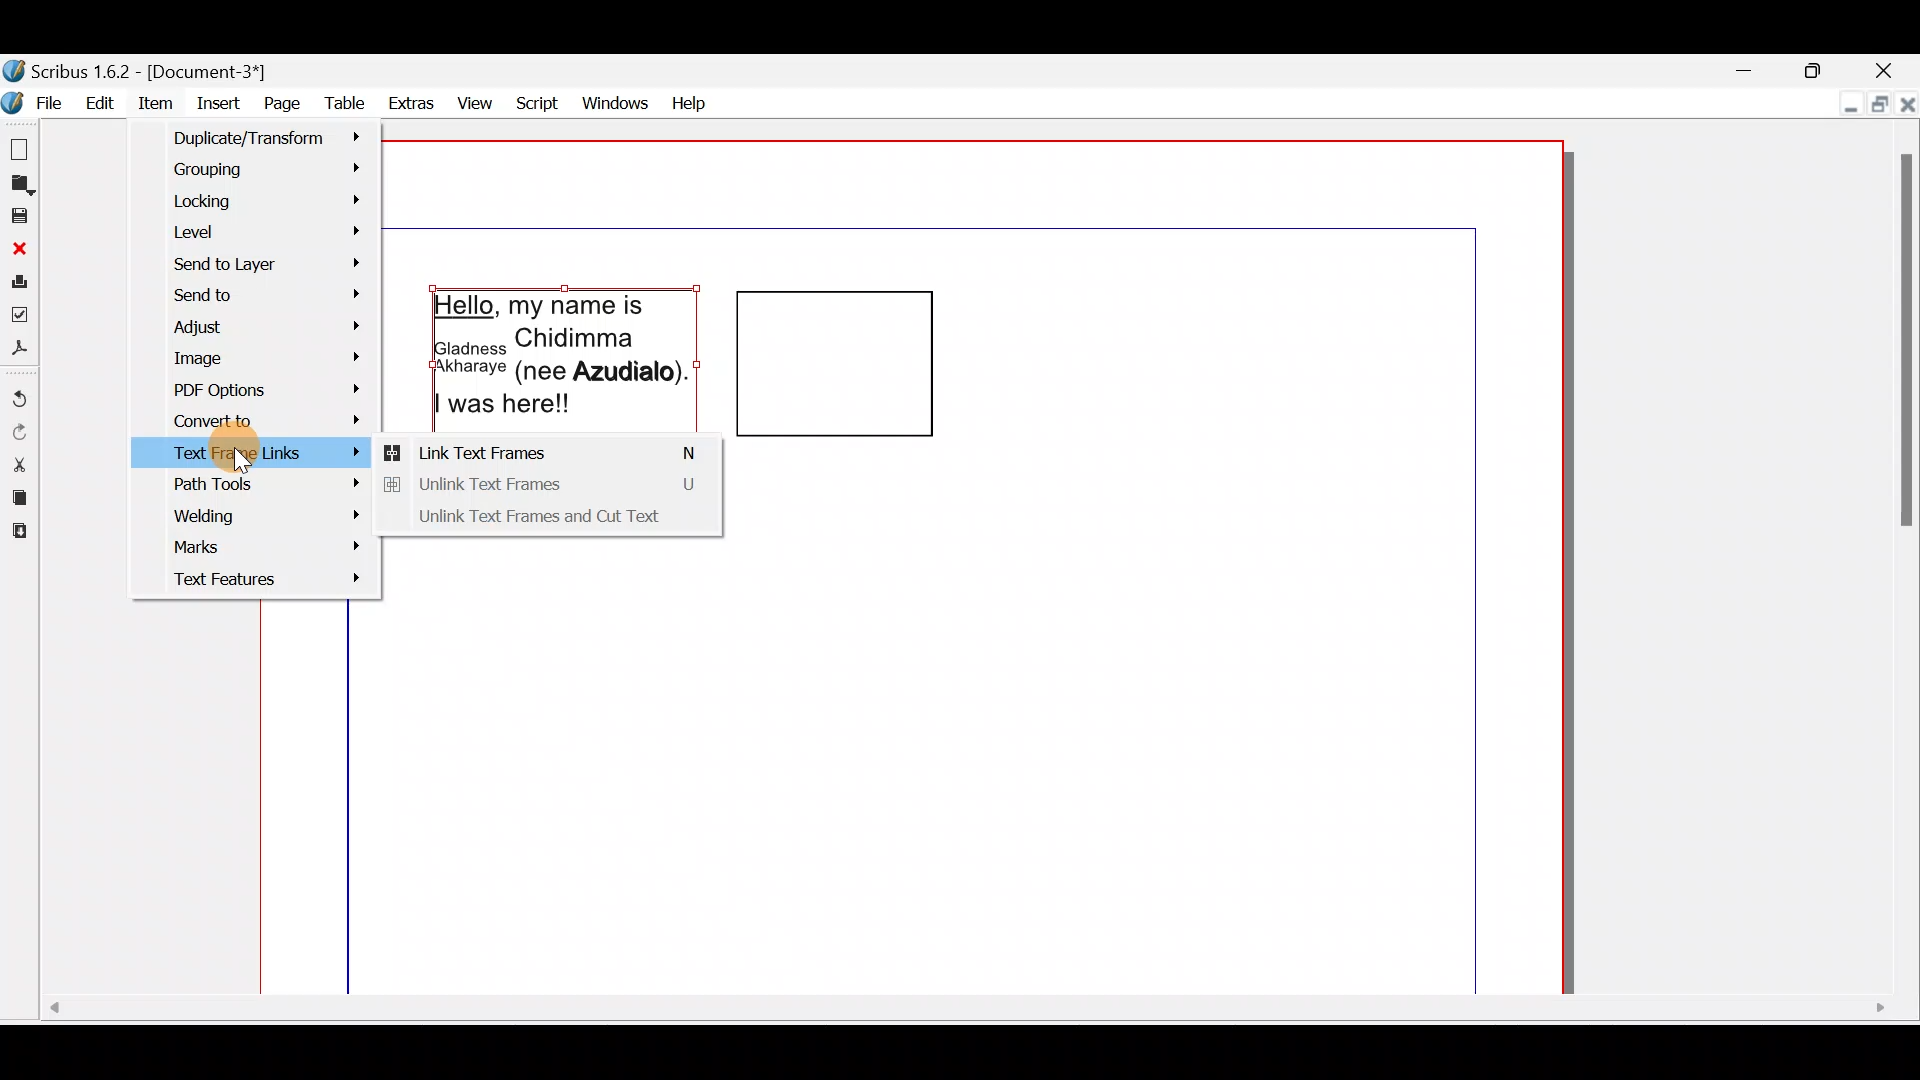 This screenshot has height=1080, width=1920. I want to click on Send to, so click(267, 297).